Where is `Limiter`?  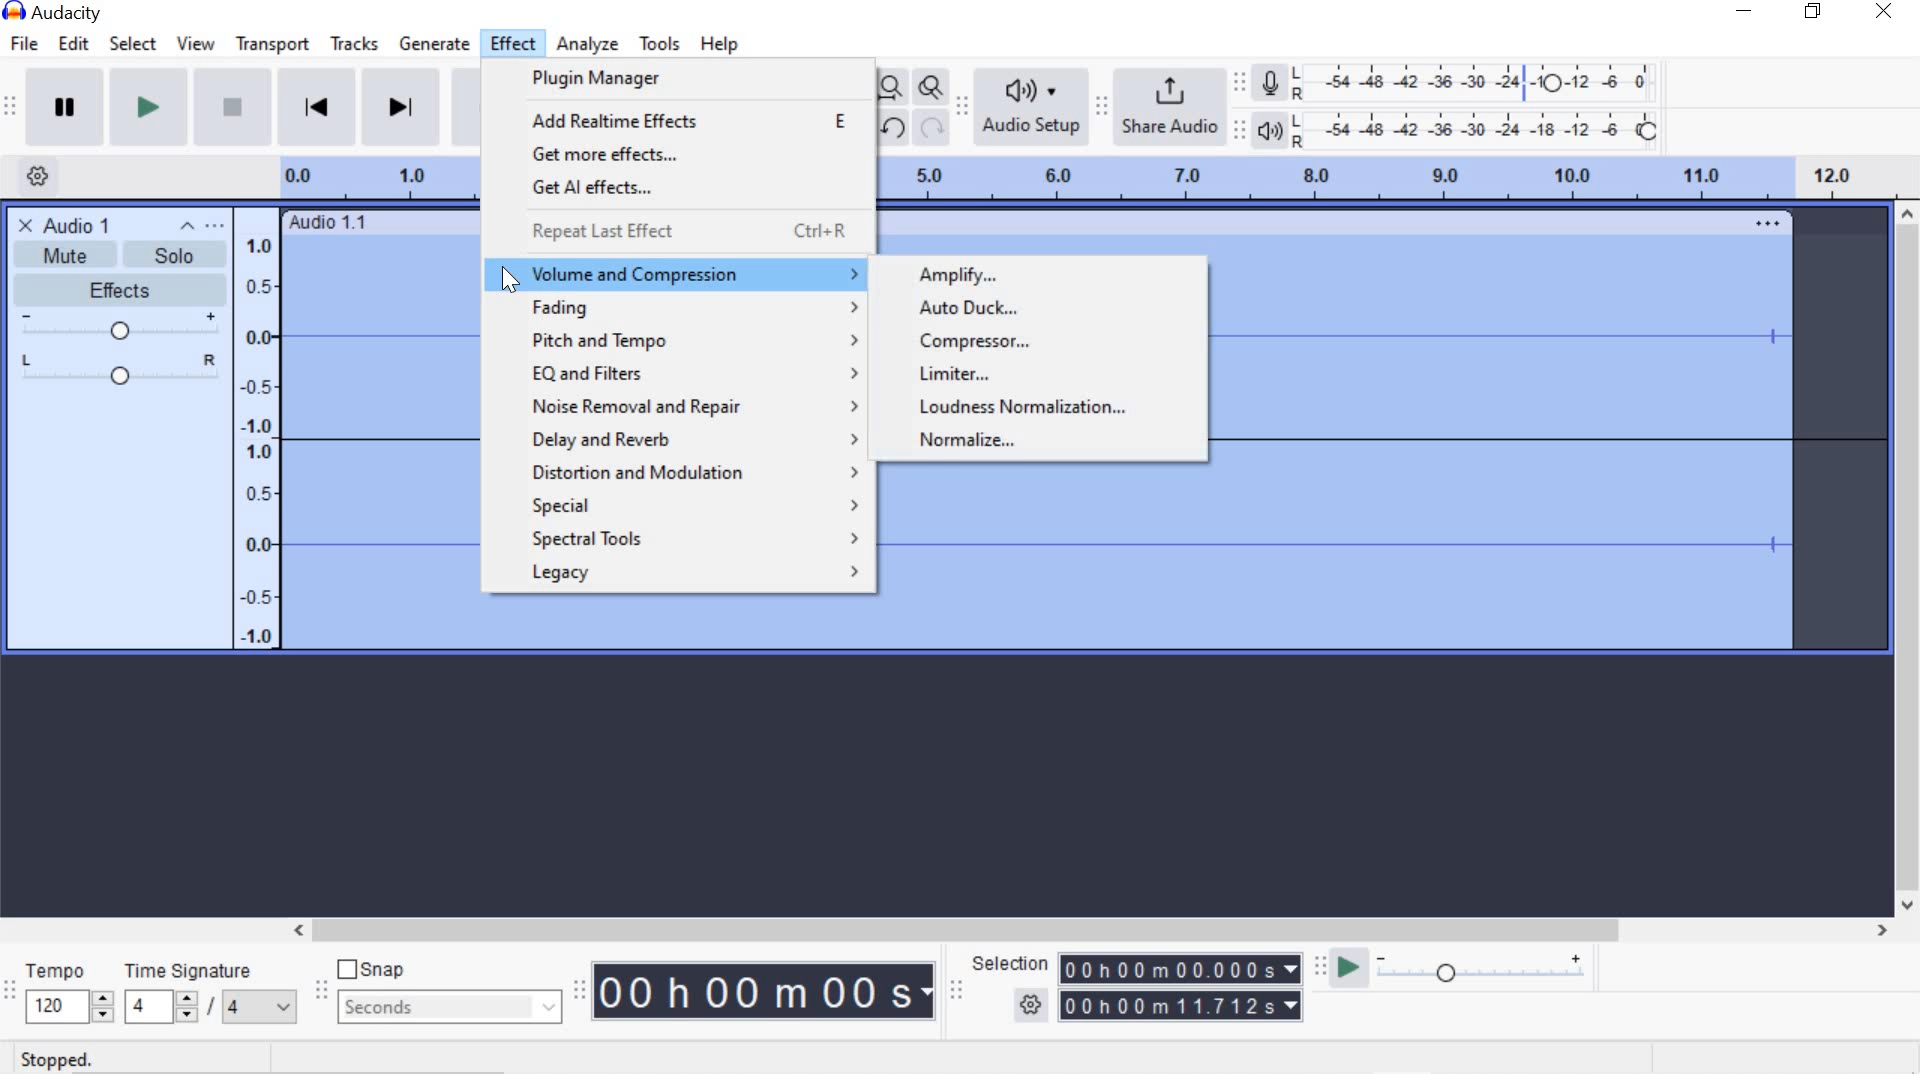 Limiter is located at coordinates (1005, 373).